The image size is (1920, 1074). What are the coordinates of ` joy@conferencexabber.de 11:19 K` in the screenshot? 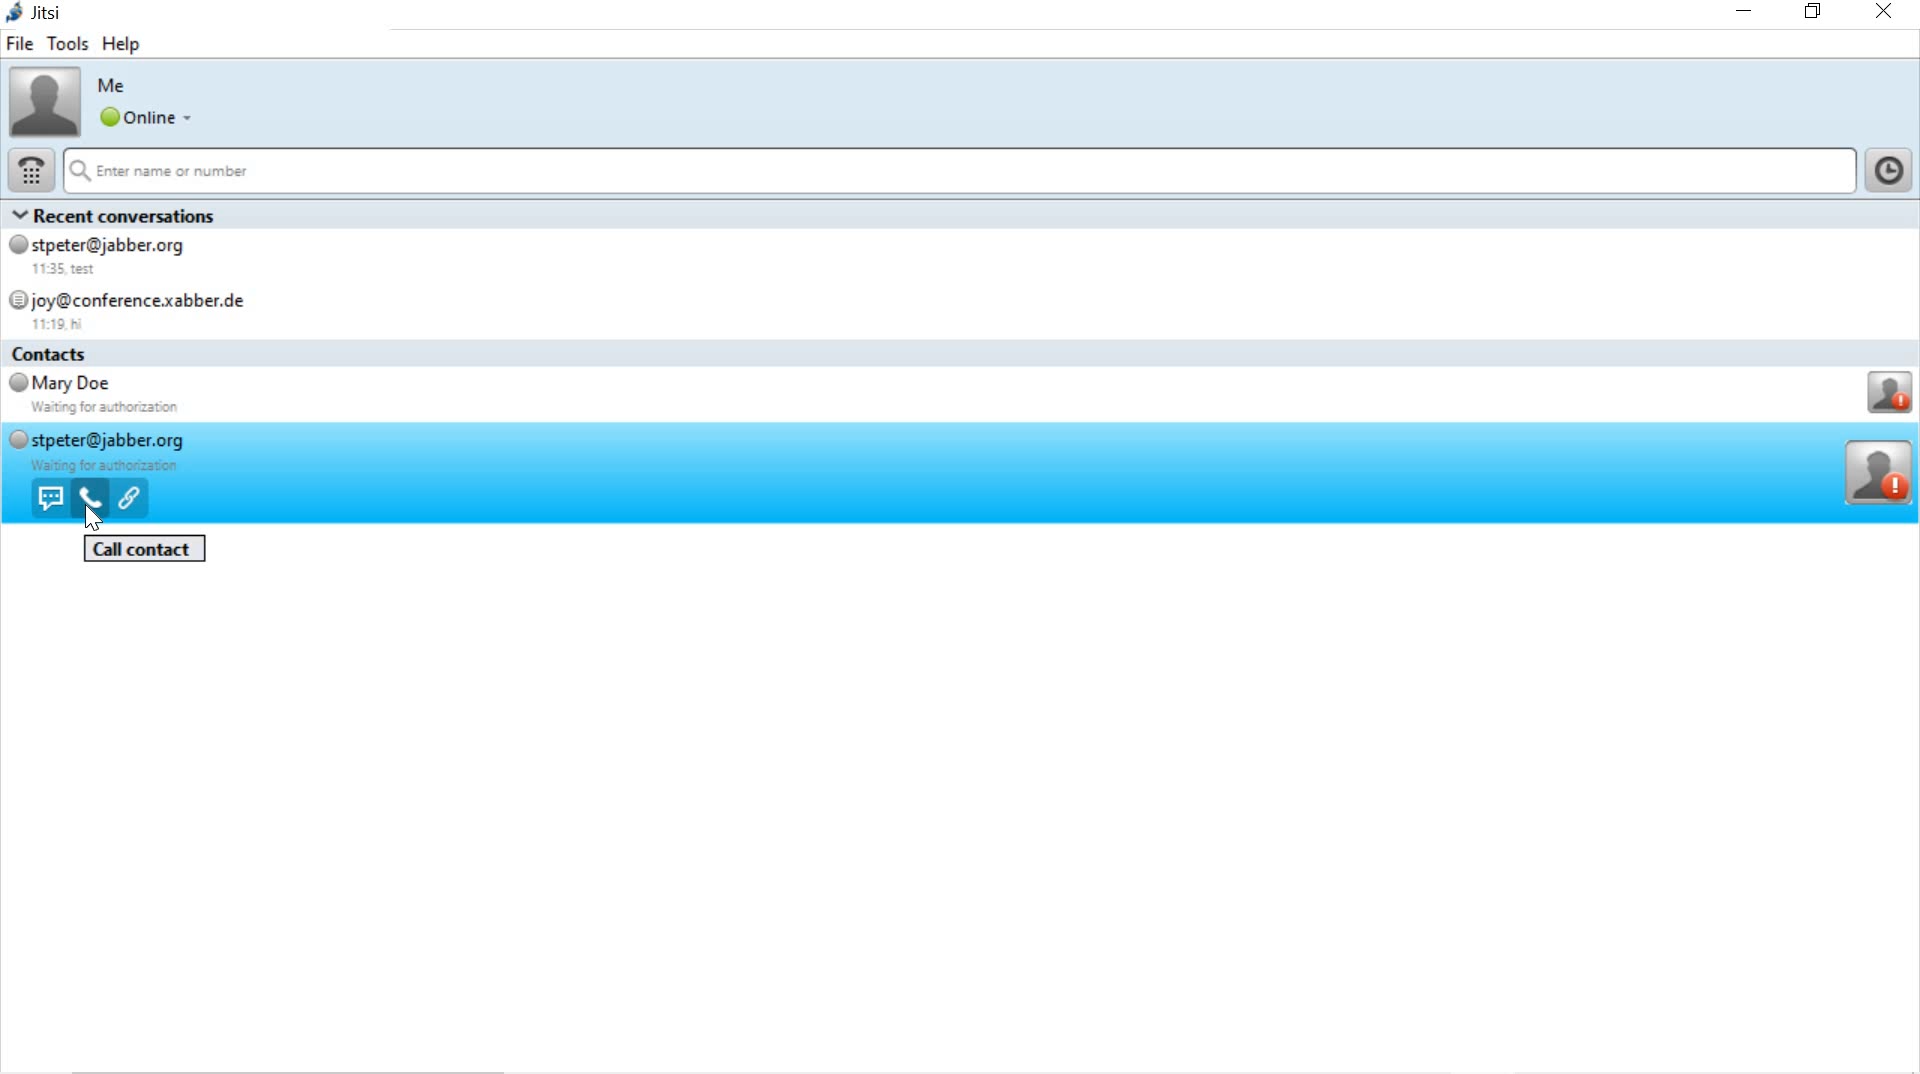 It's located at (145, 308).